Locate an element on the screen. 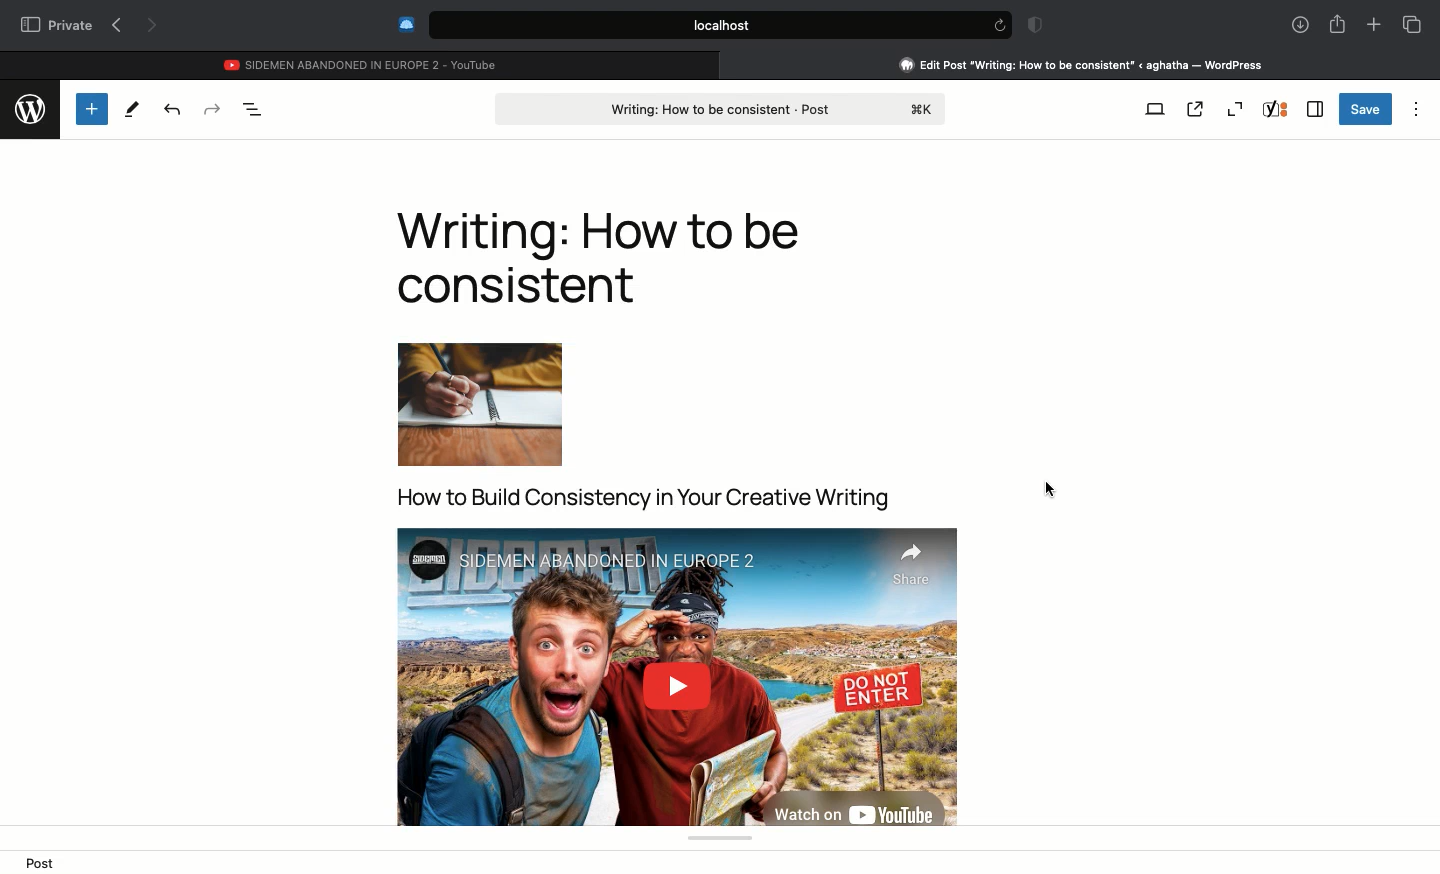 The height and width of the screenshot is (874, 1440). wordpress is located at coordinates (29, 106).